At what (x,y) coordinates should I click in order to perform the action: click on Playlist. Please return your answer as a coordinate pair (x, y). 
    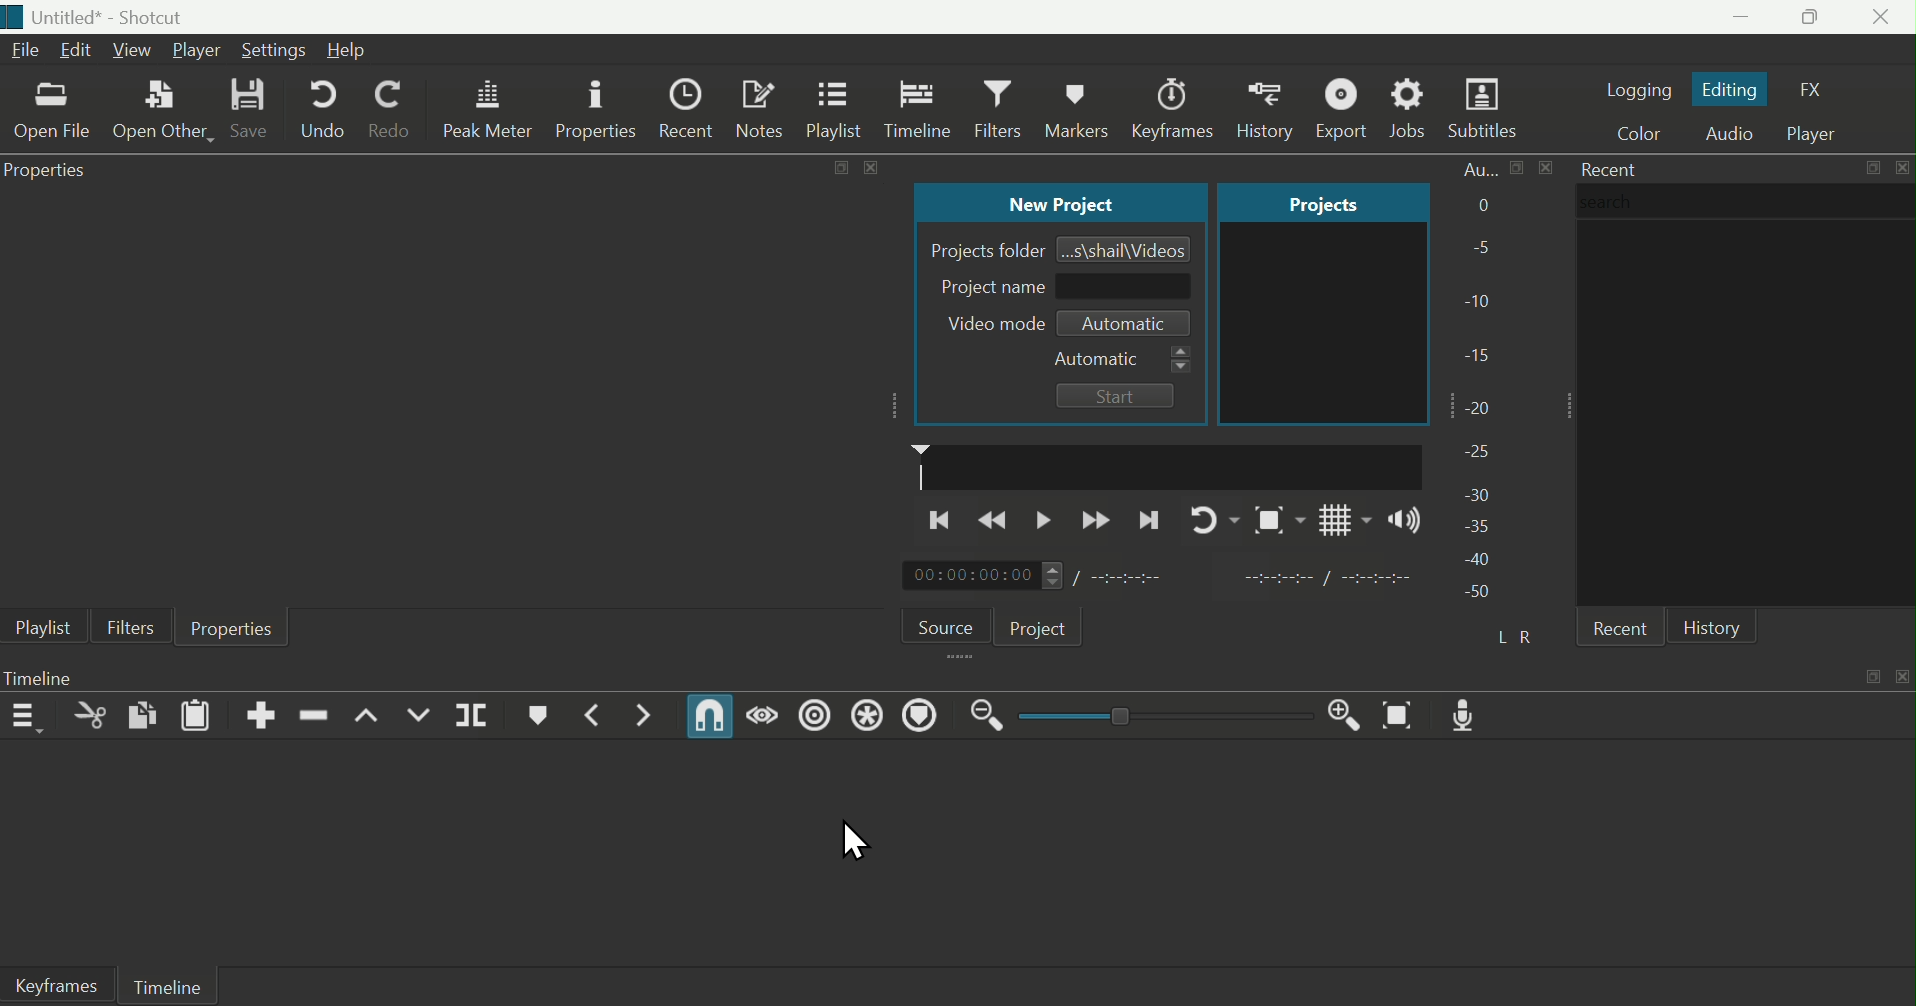
    Looking at the image, I should click on (38, 627).